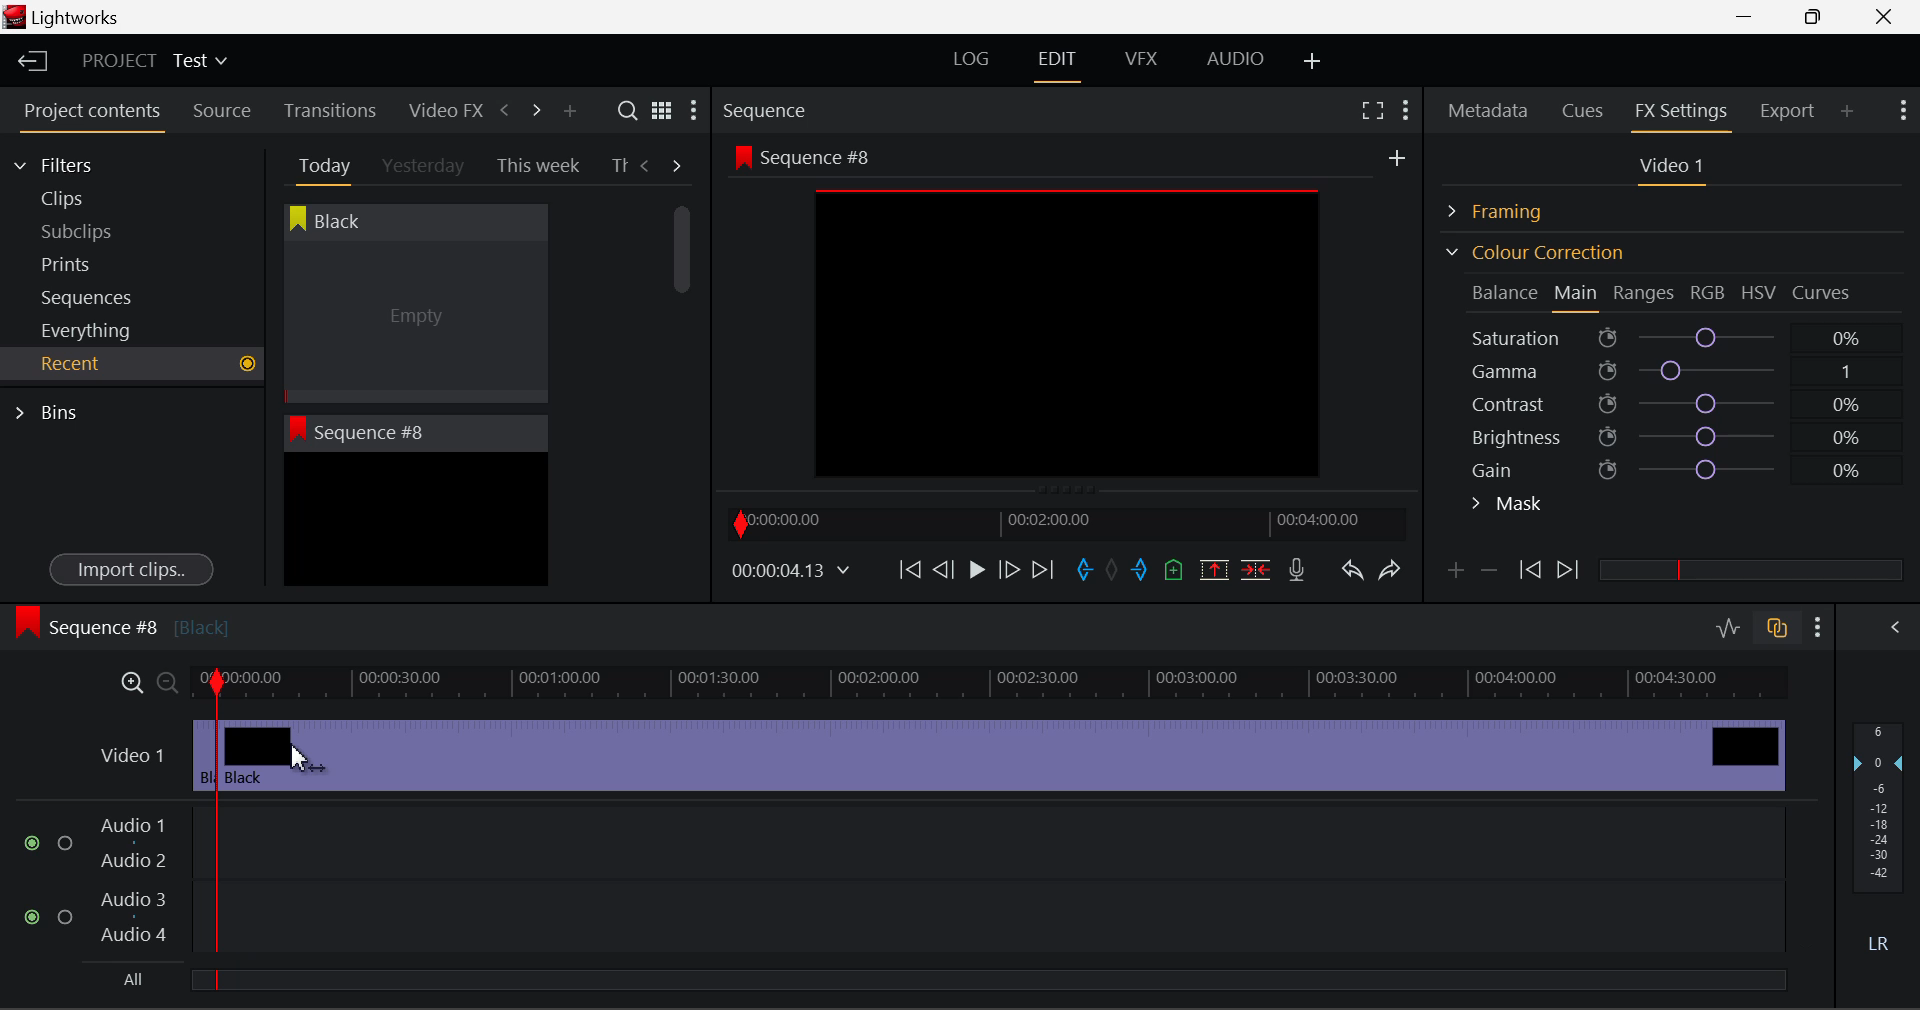 Image resolution: width=1920 pixels, height=1010 pixels. I want to click on Filters, so click(72, 162).